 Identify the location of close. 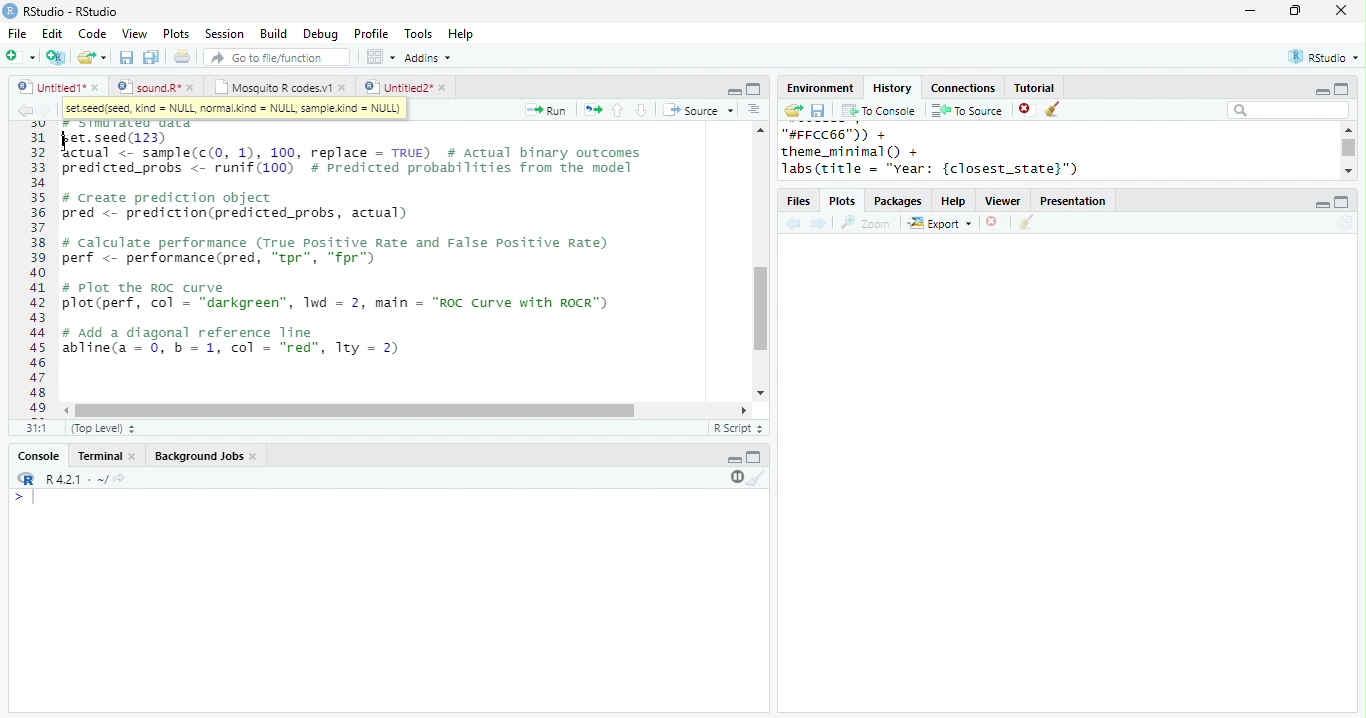
(344, 87).